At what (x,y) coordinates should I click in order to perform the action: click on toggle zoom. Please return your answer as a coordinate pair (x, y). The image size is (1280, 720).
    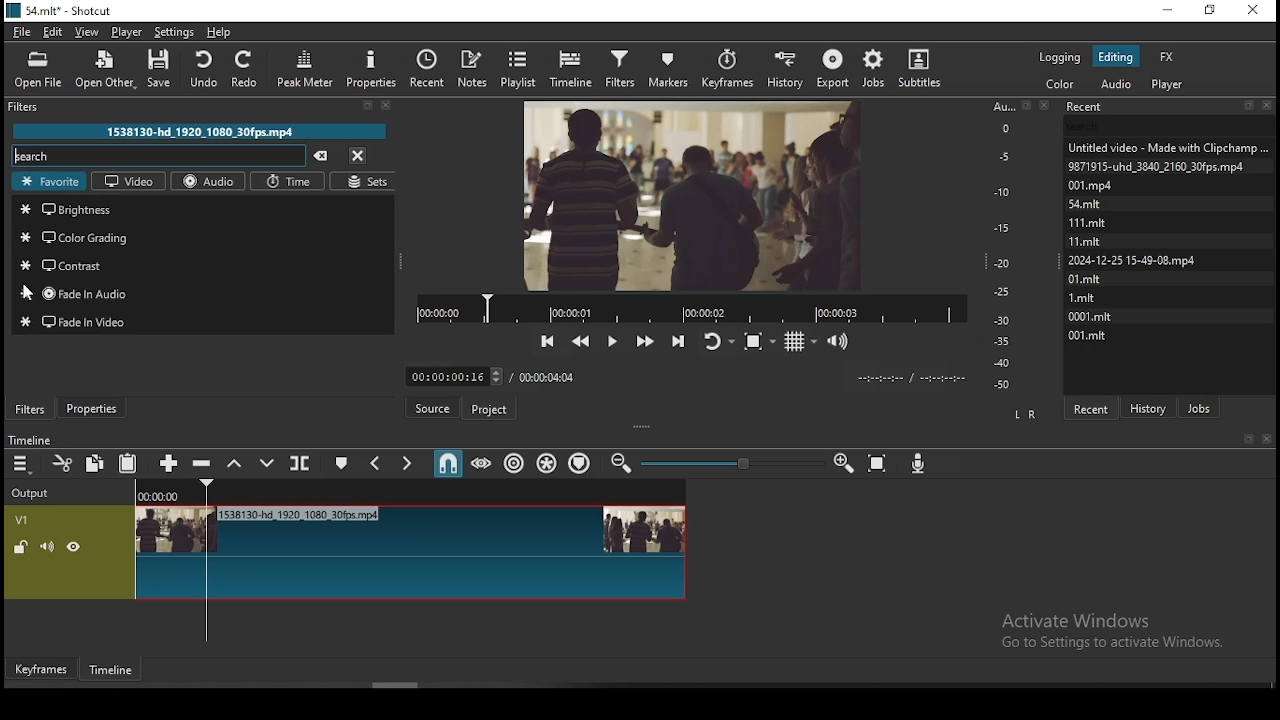
    Looking at the image, I should click on (761, 339).